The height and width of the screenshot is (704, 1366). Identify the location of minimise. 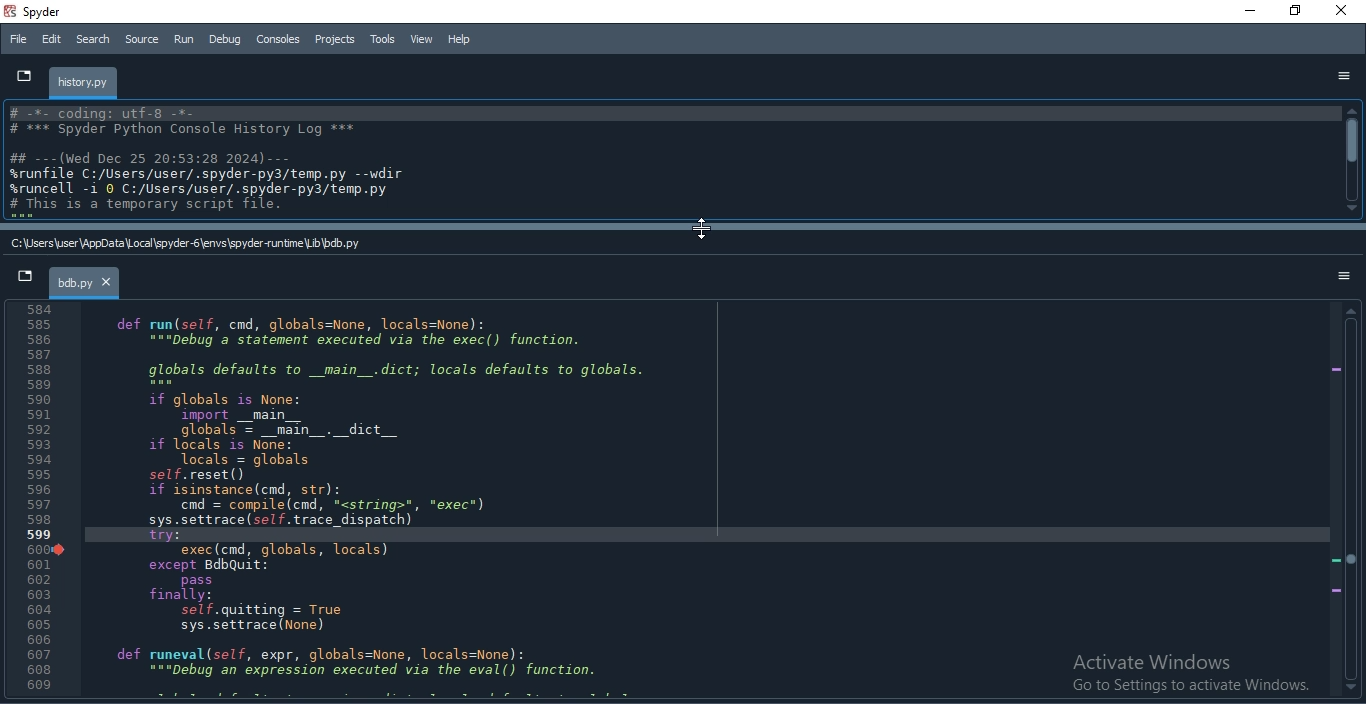
(1247, 12).